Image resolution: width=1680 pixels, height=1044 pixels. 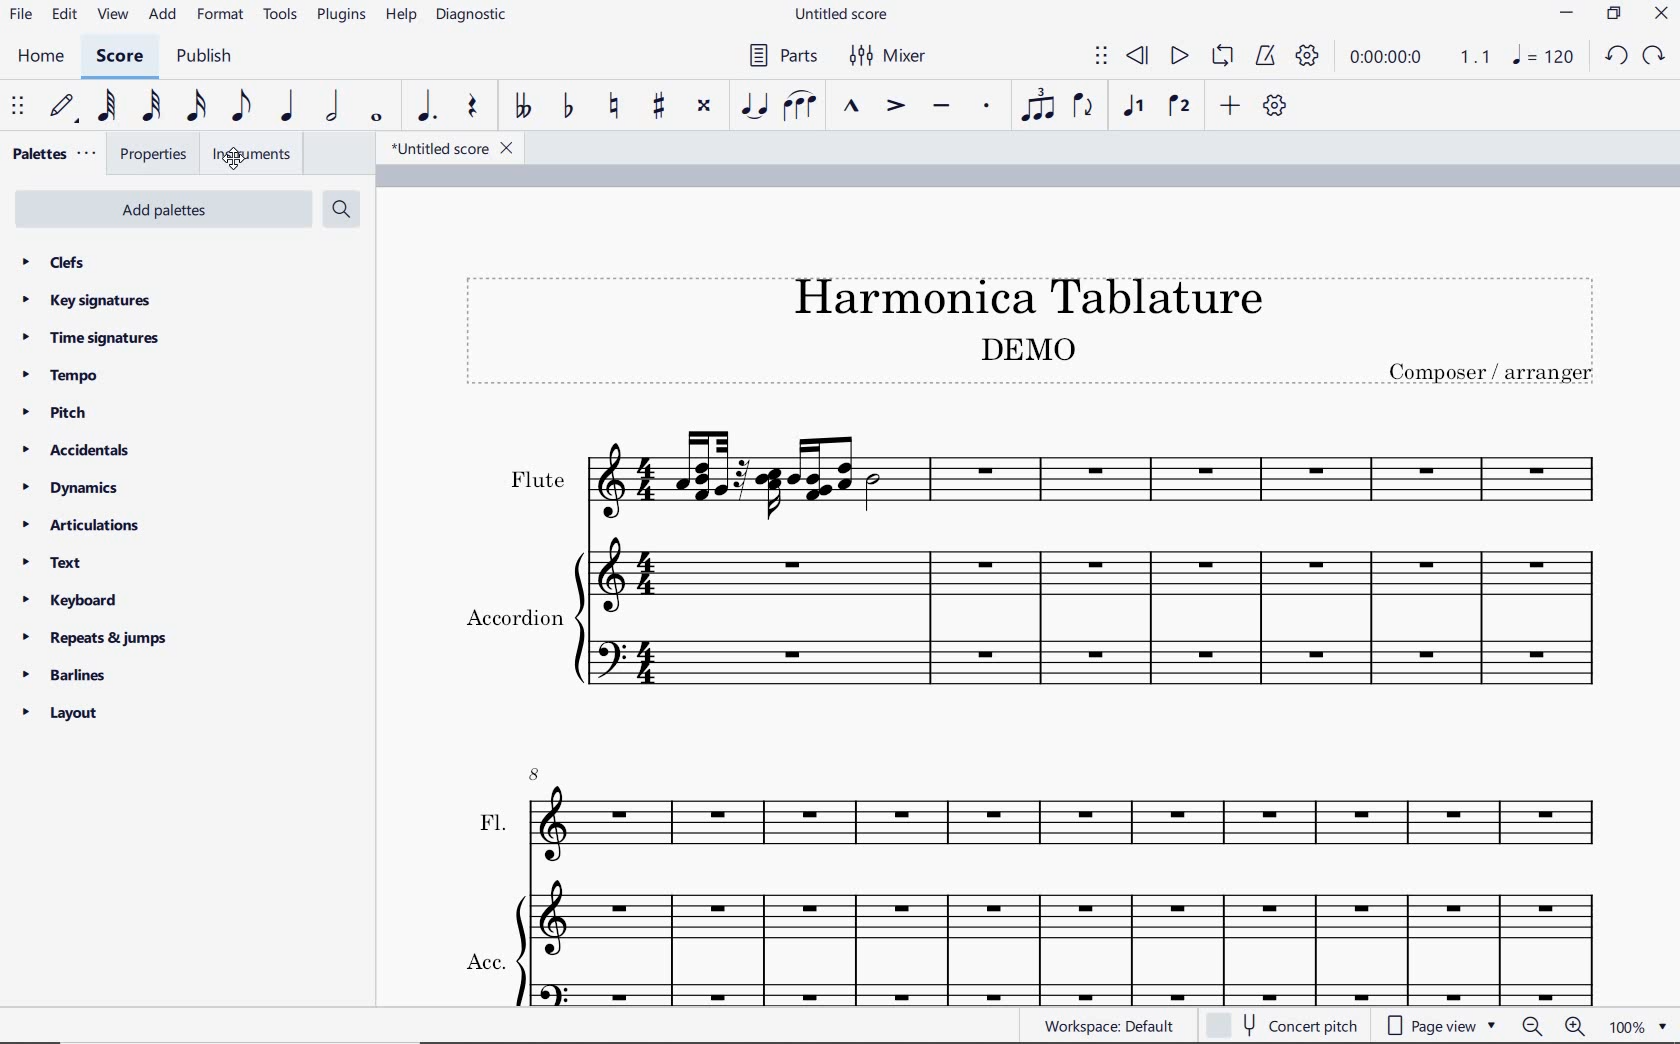 I want to click on VIEW, so click(x=114, y=14).